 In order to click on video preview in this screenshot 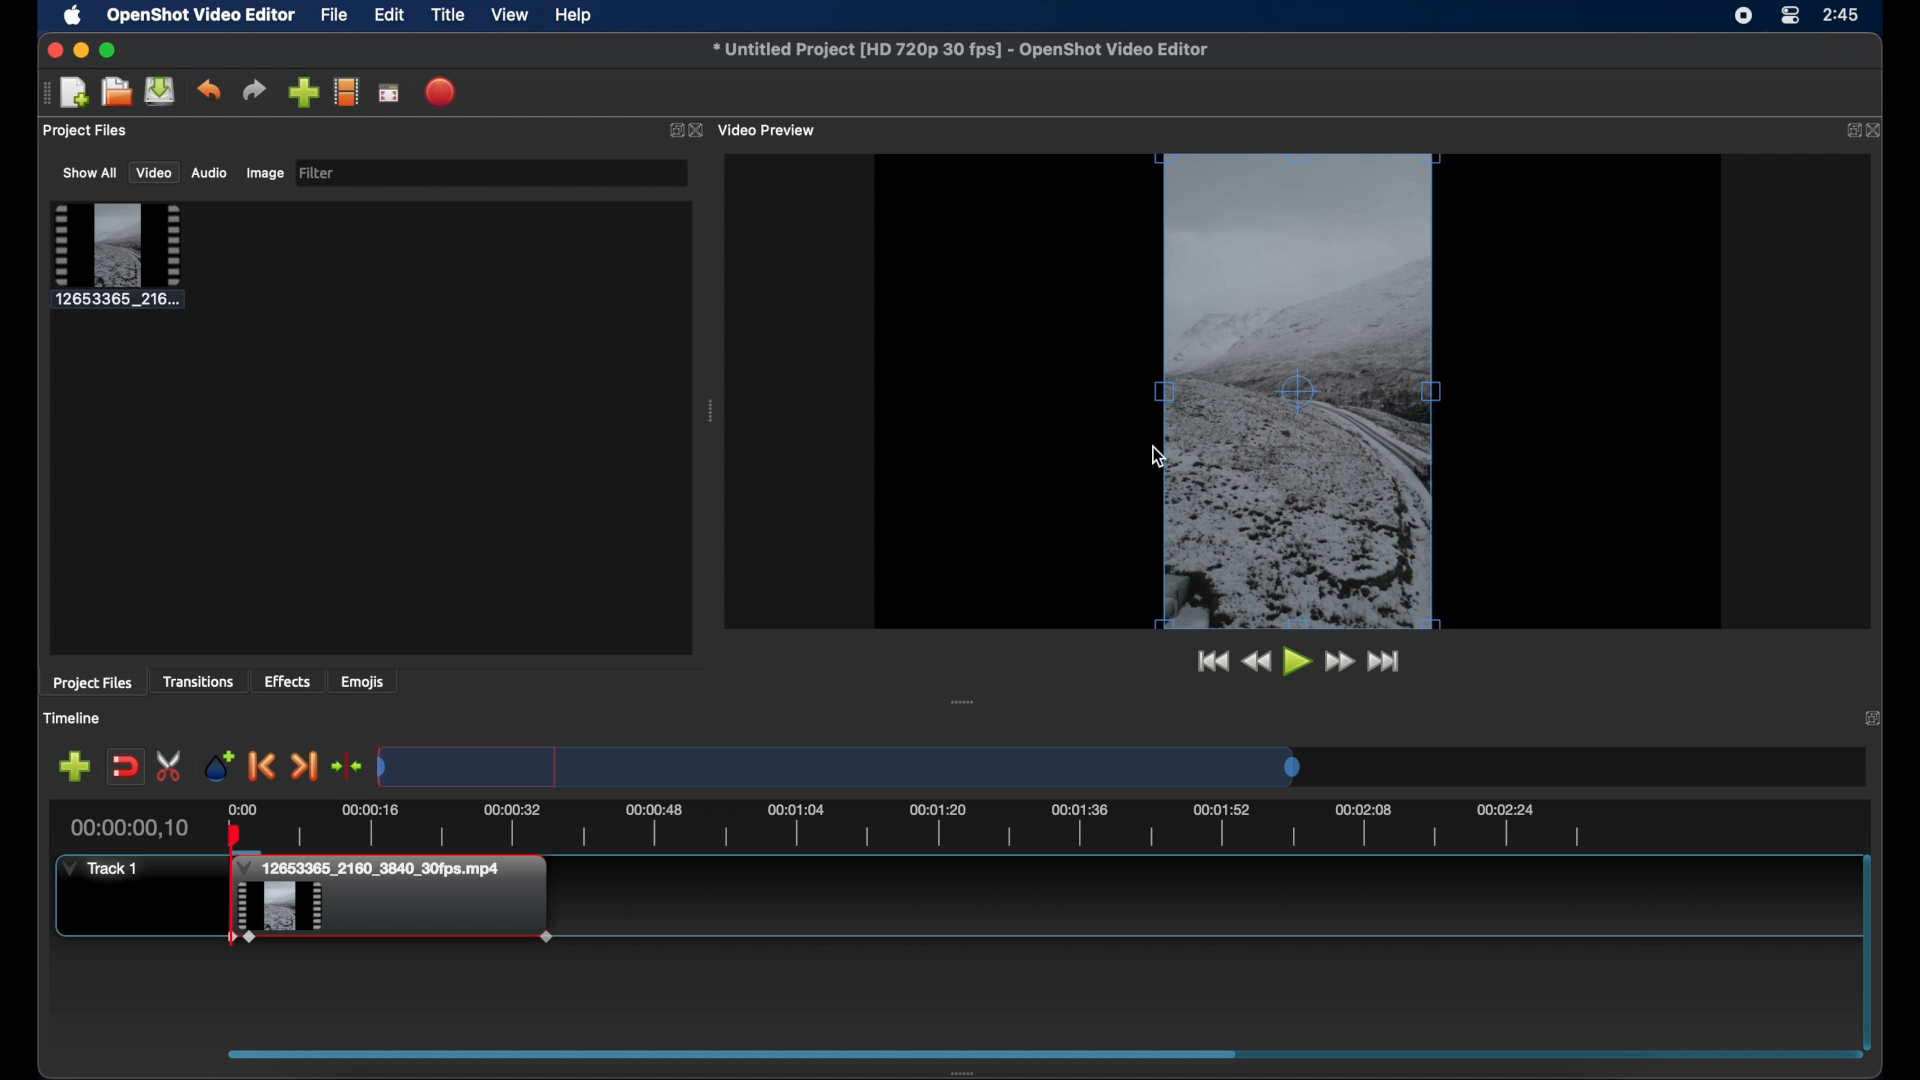, I will do `click(770, 130)`.